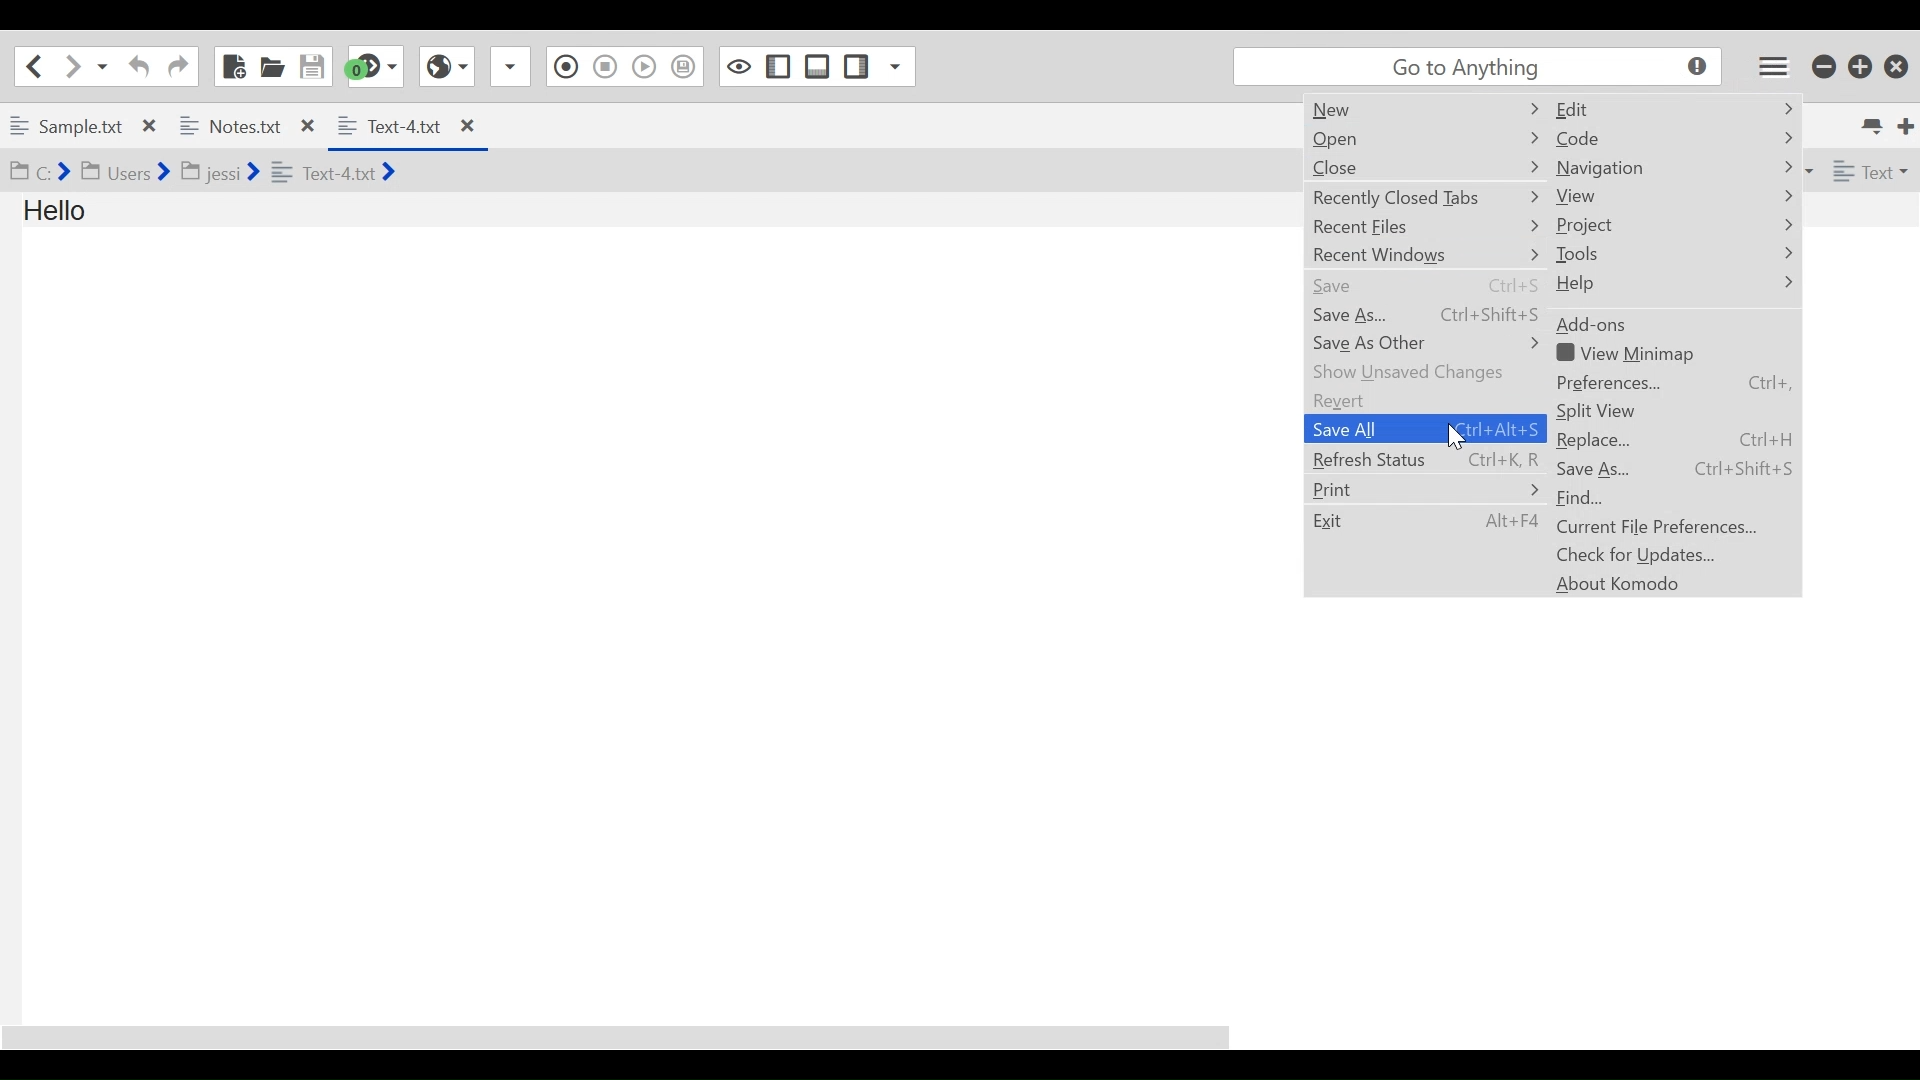 The height and width of the screenshot is (1080, 1920). I want to click on Revert, so click(1358, 400).